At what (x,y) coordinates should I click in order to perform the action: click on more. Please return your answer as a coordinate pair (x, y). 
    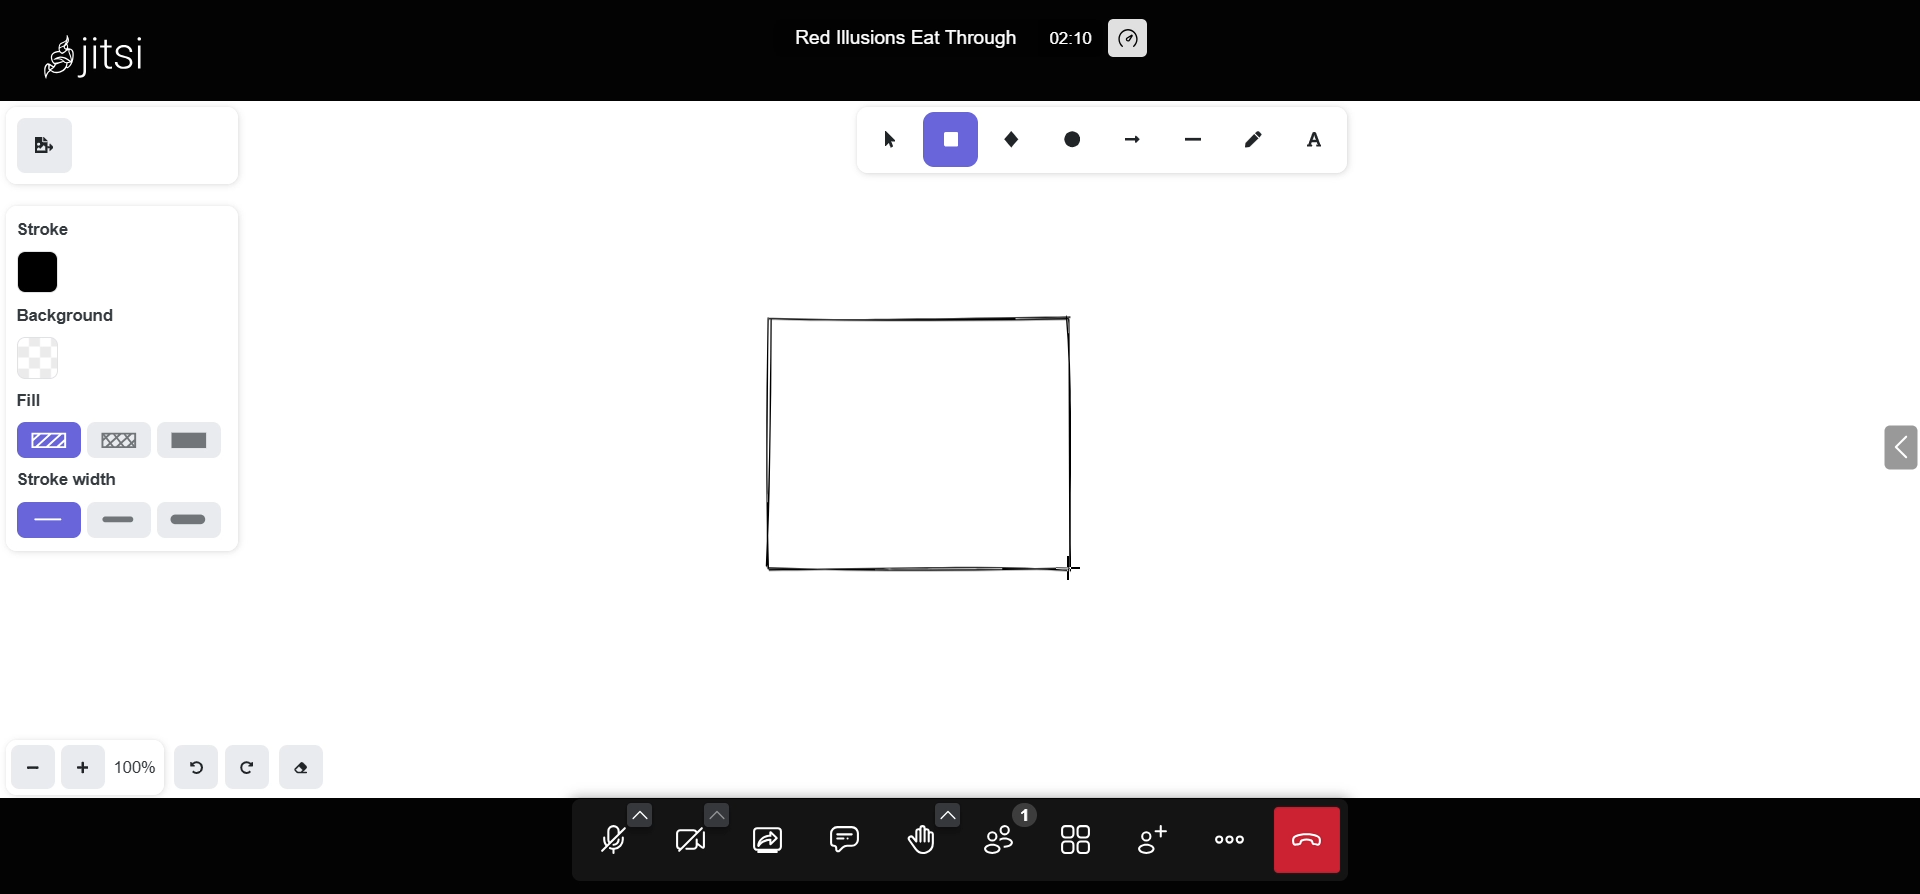
    Looking at the image, I should click on (1232, 840).